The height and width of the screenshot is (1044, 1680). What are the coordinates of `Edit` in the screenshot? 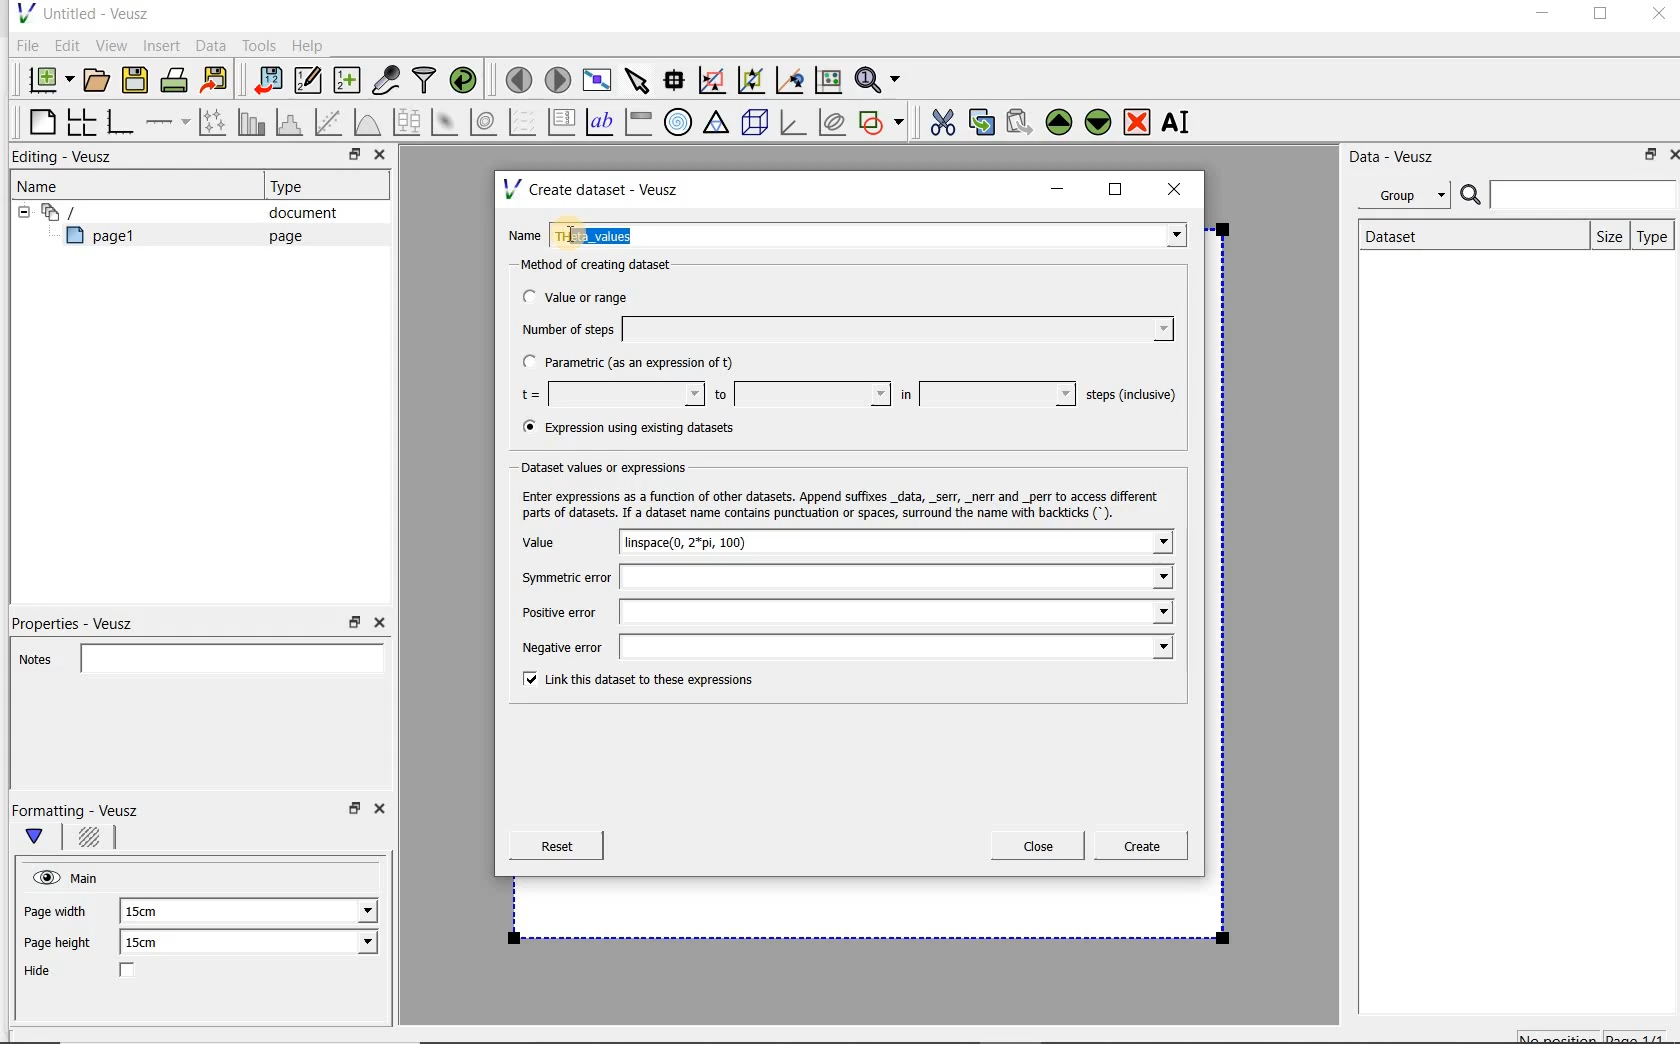 It's located at (66, 45).